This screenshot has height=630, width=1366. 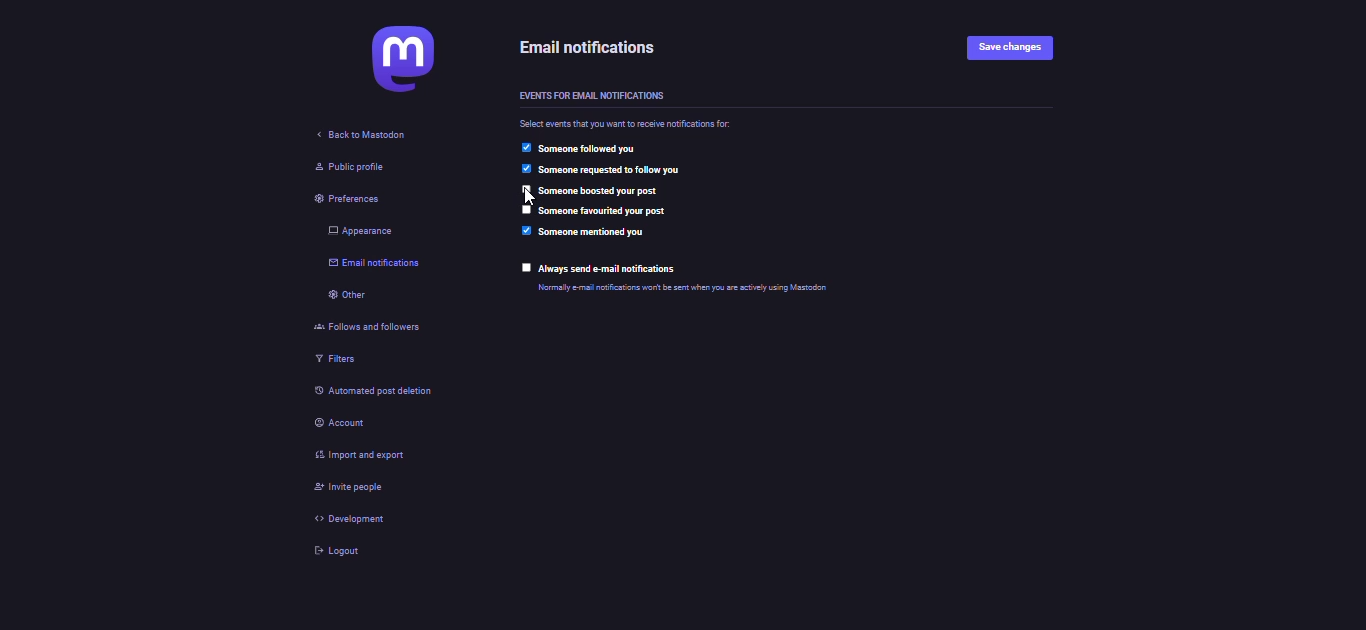 What do you see at coordinates (326, 361) in the screenshot?
I see `filters` at bounding box center [326, 361].